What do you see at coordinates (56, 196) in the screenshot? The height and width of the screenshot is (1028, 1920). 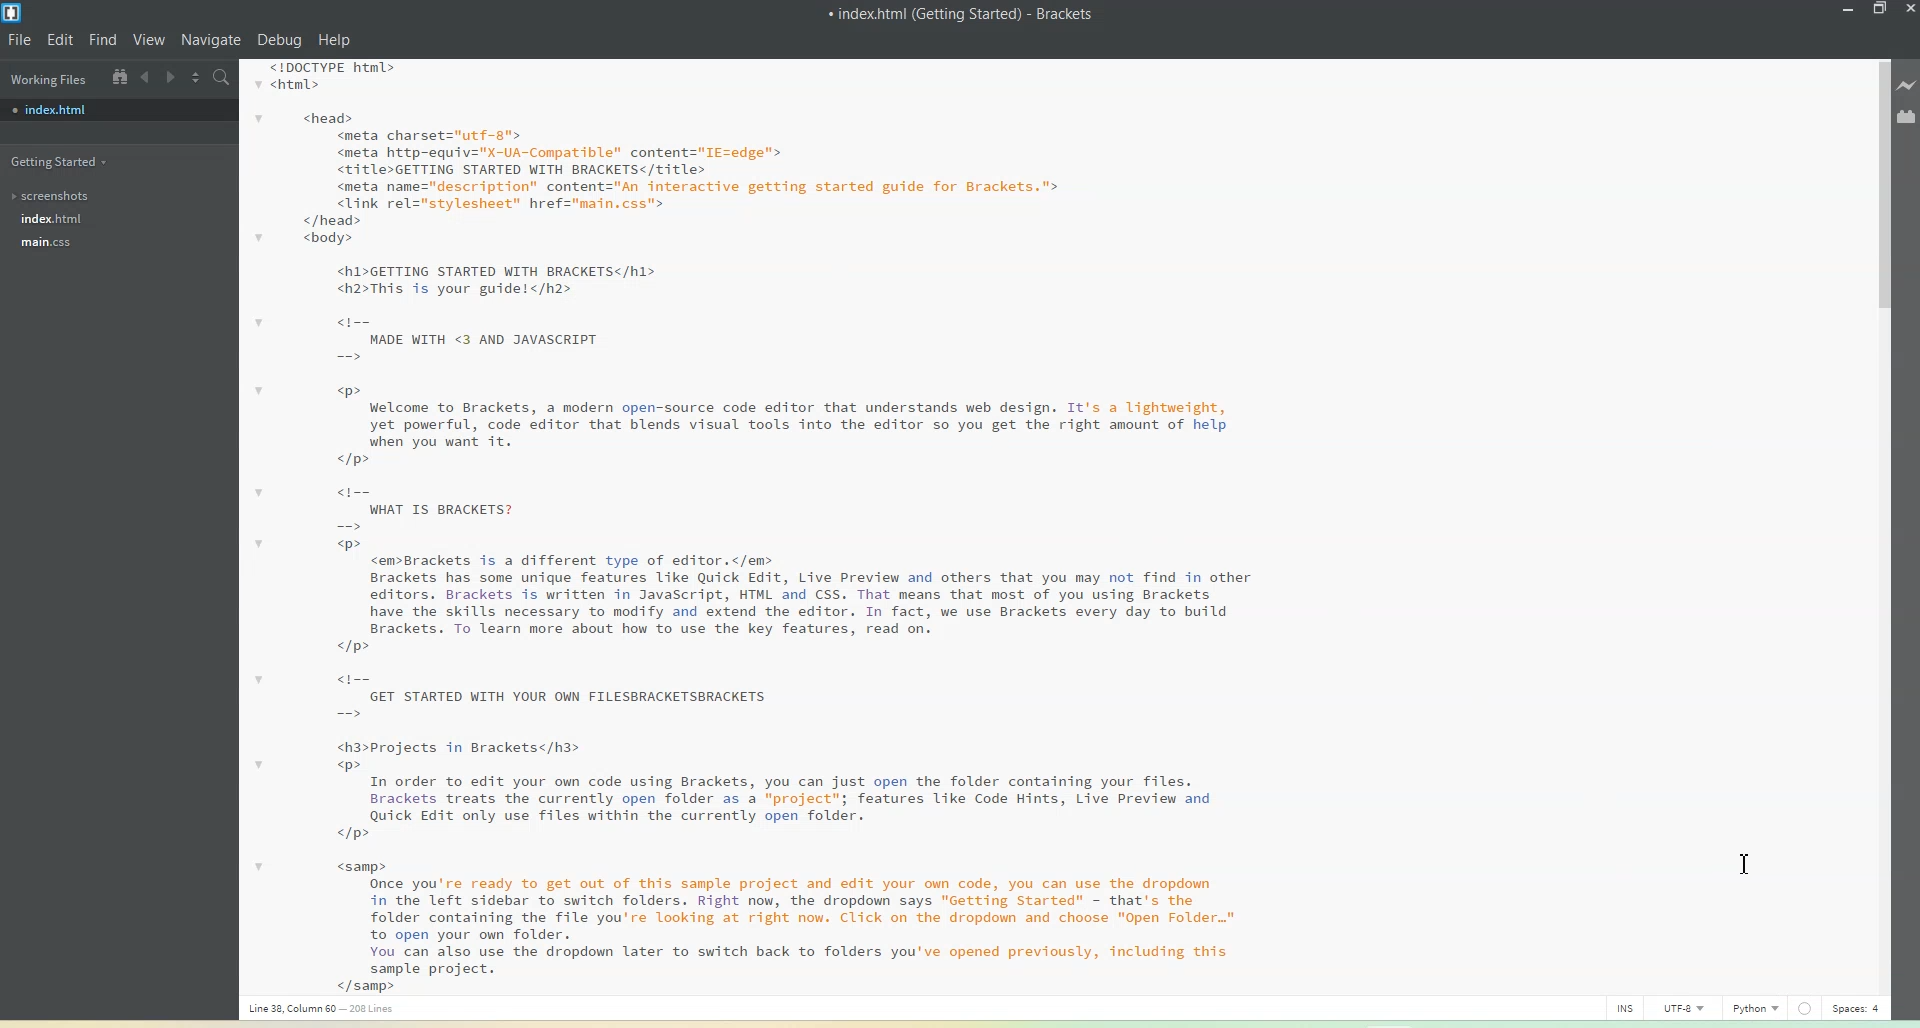 I see `Screenshots` at bounding box center [56, 196].